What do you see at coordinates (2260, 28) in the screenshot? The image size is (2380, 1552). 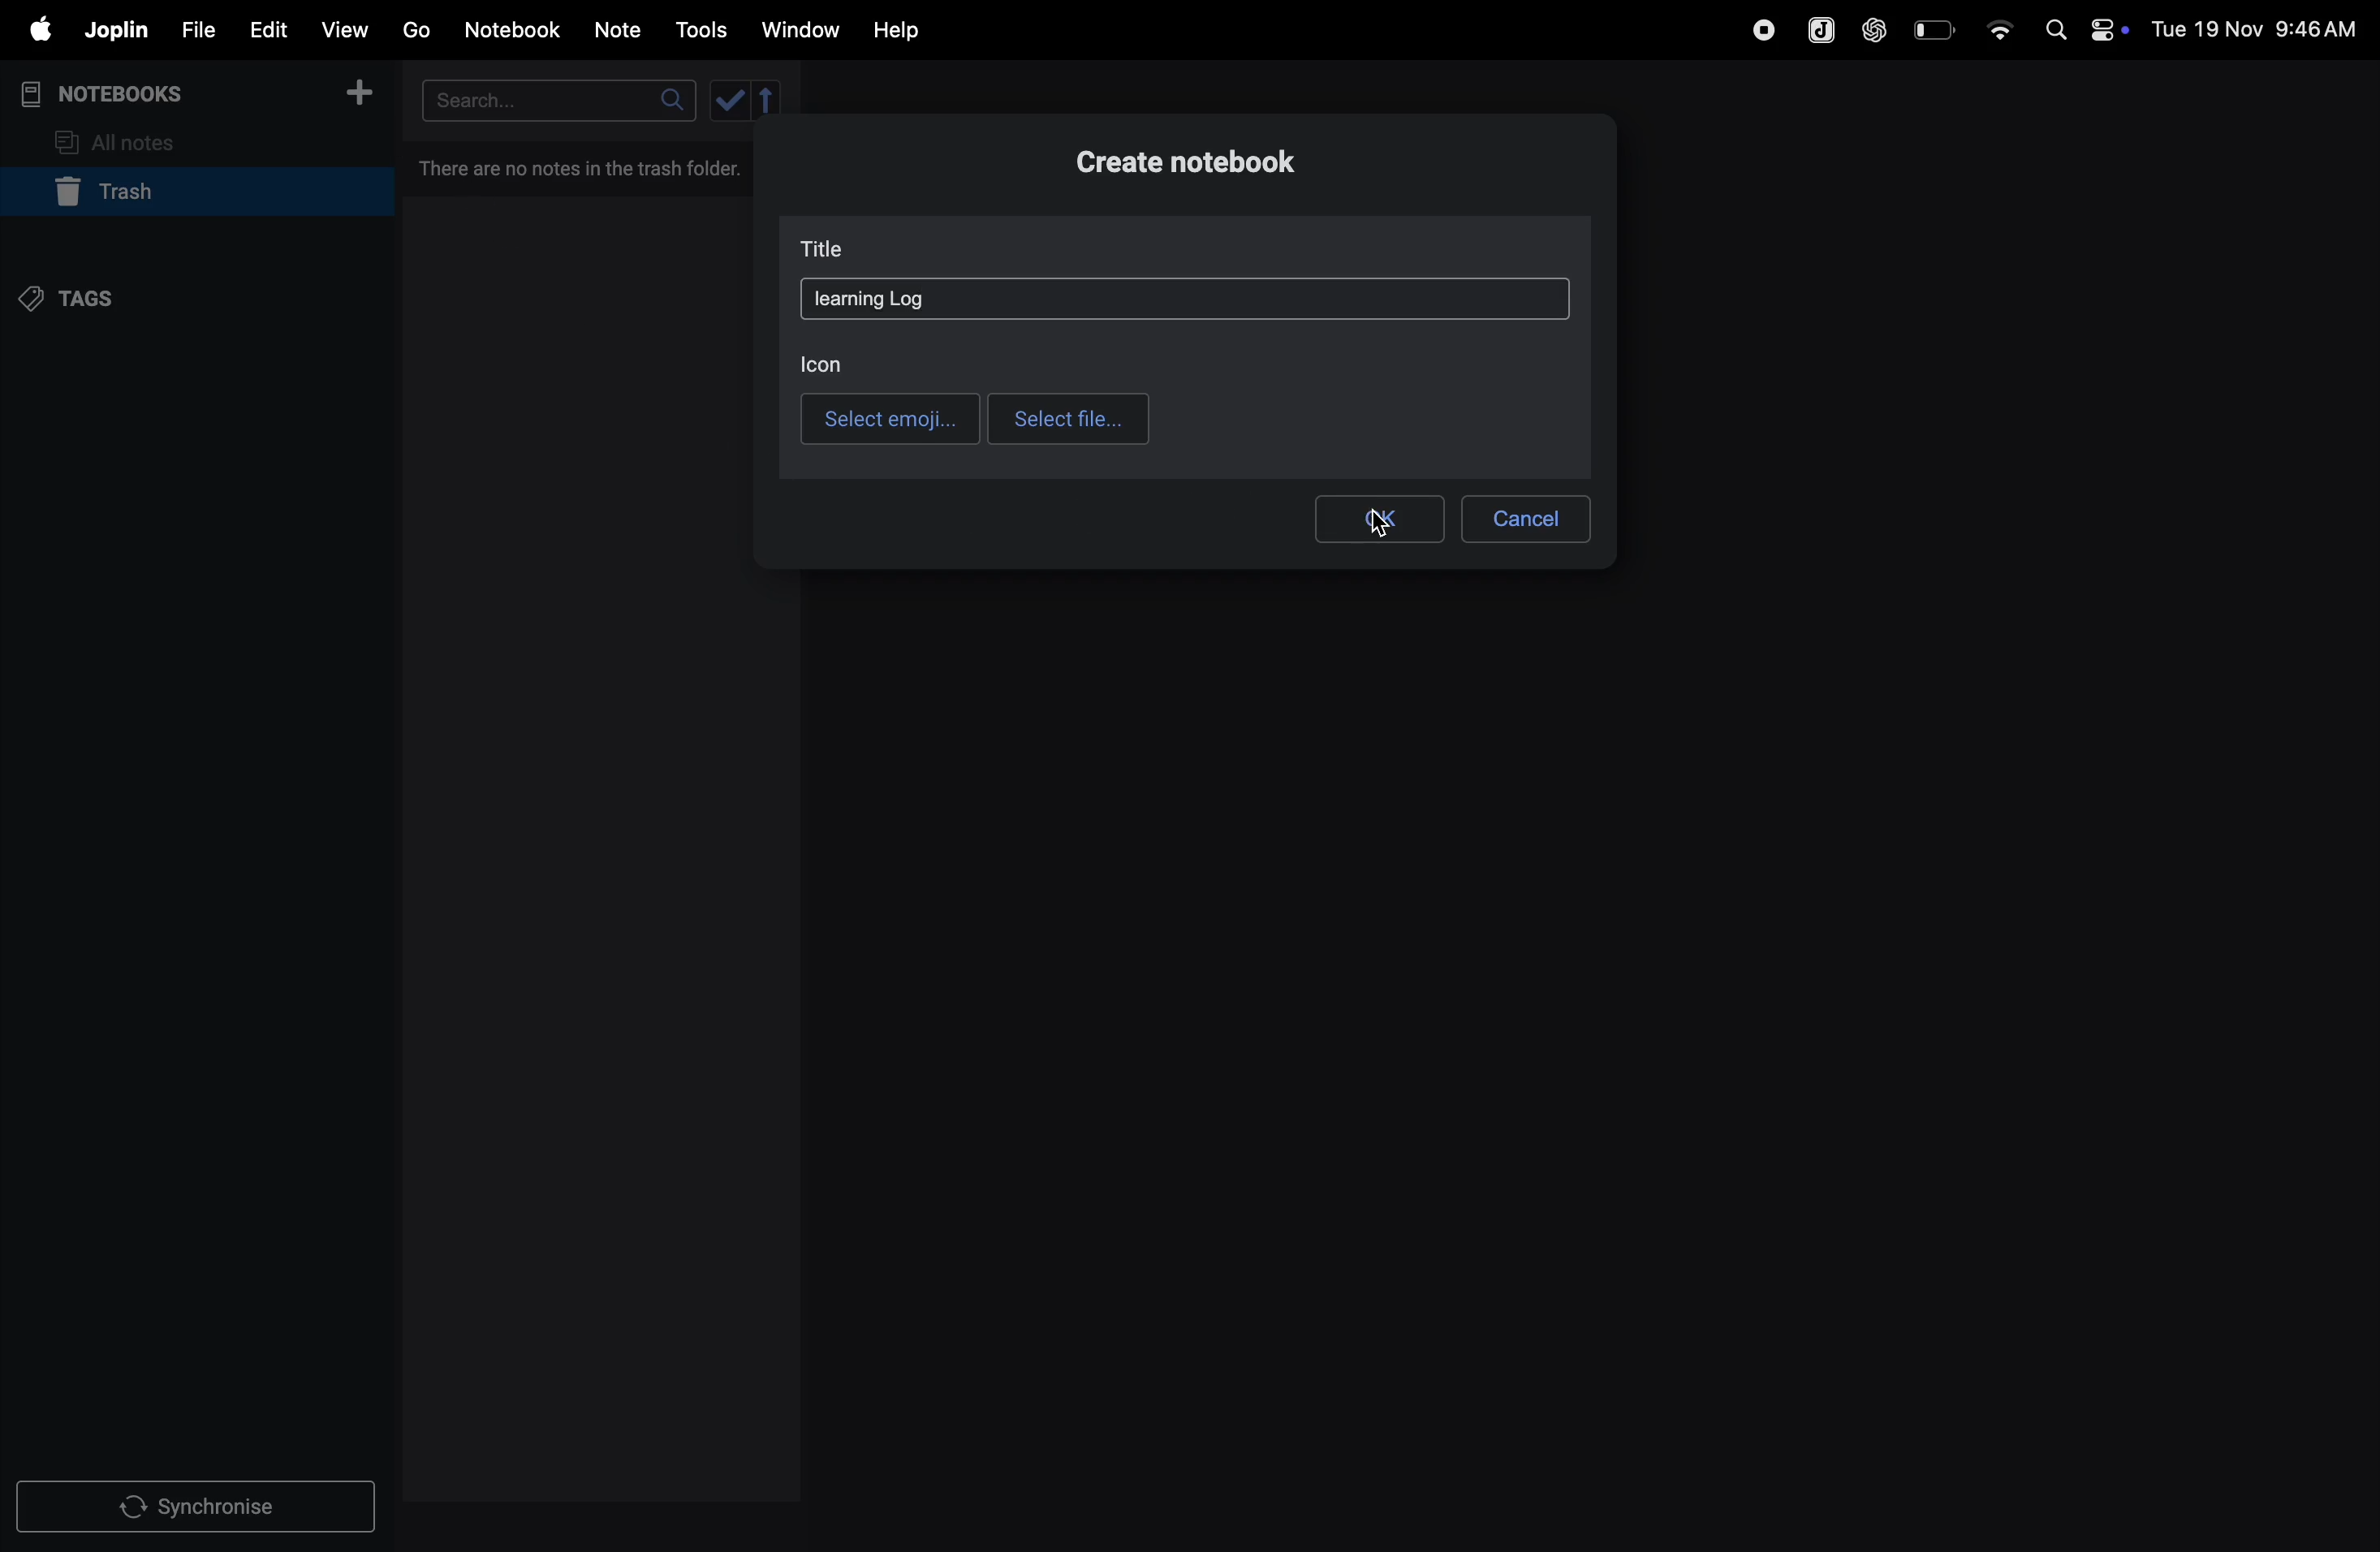 I see `date and time` at bounding box center [2260, 28].